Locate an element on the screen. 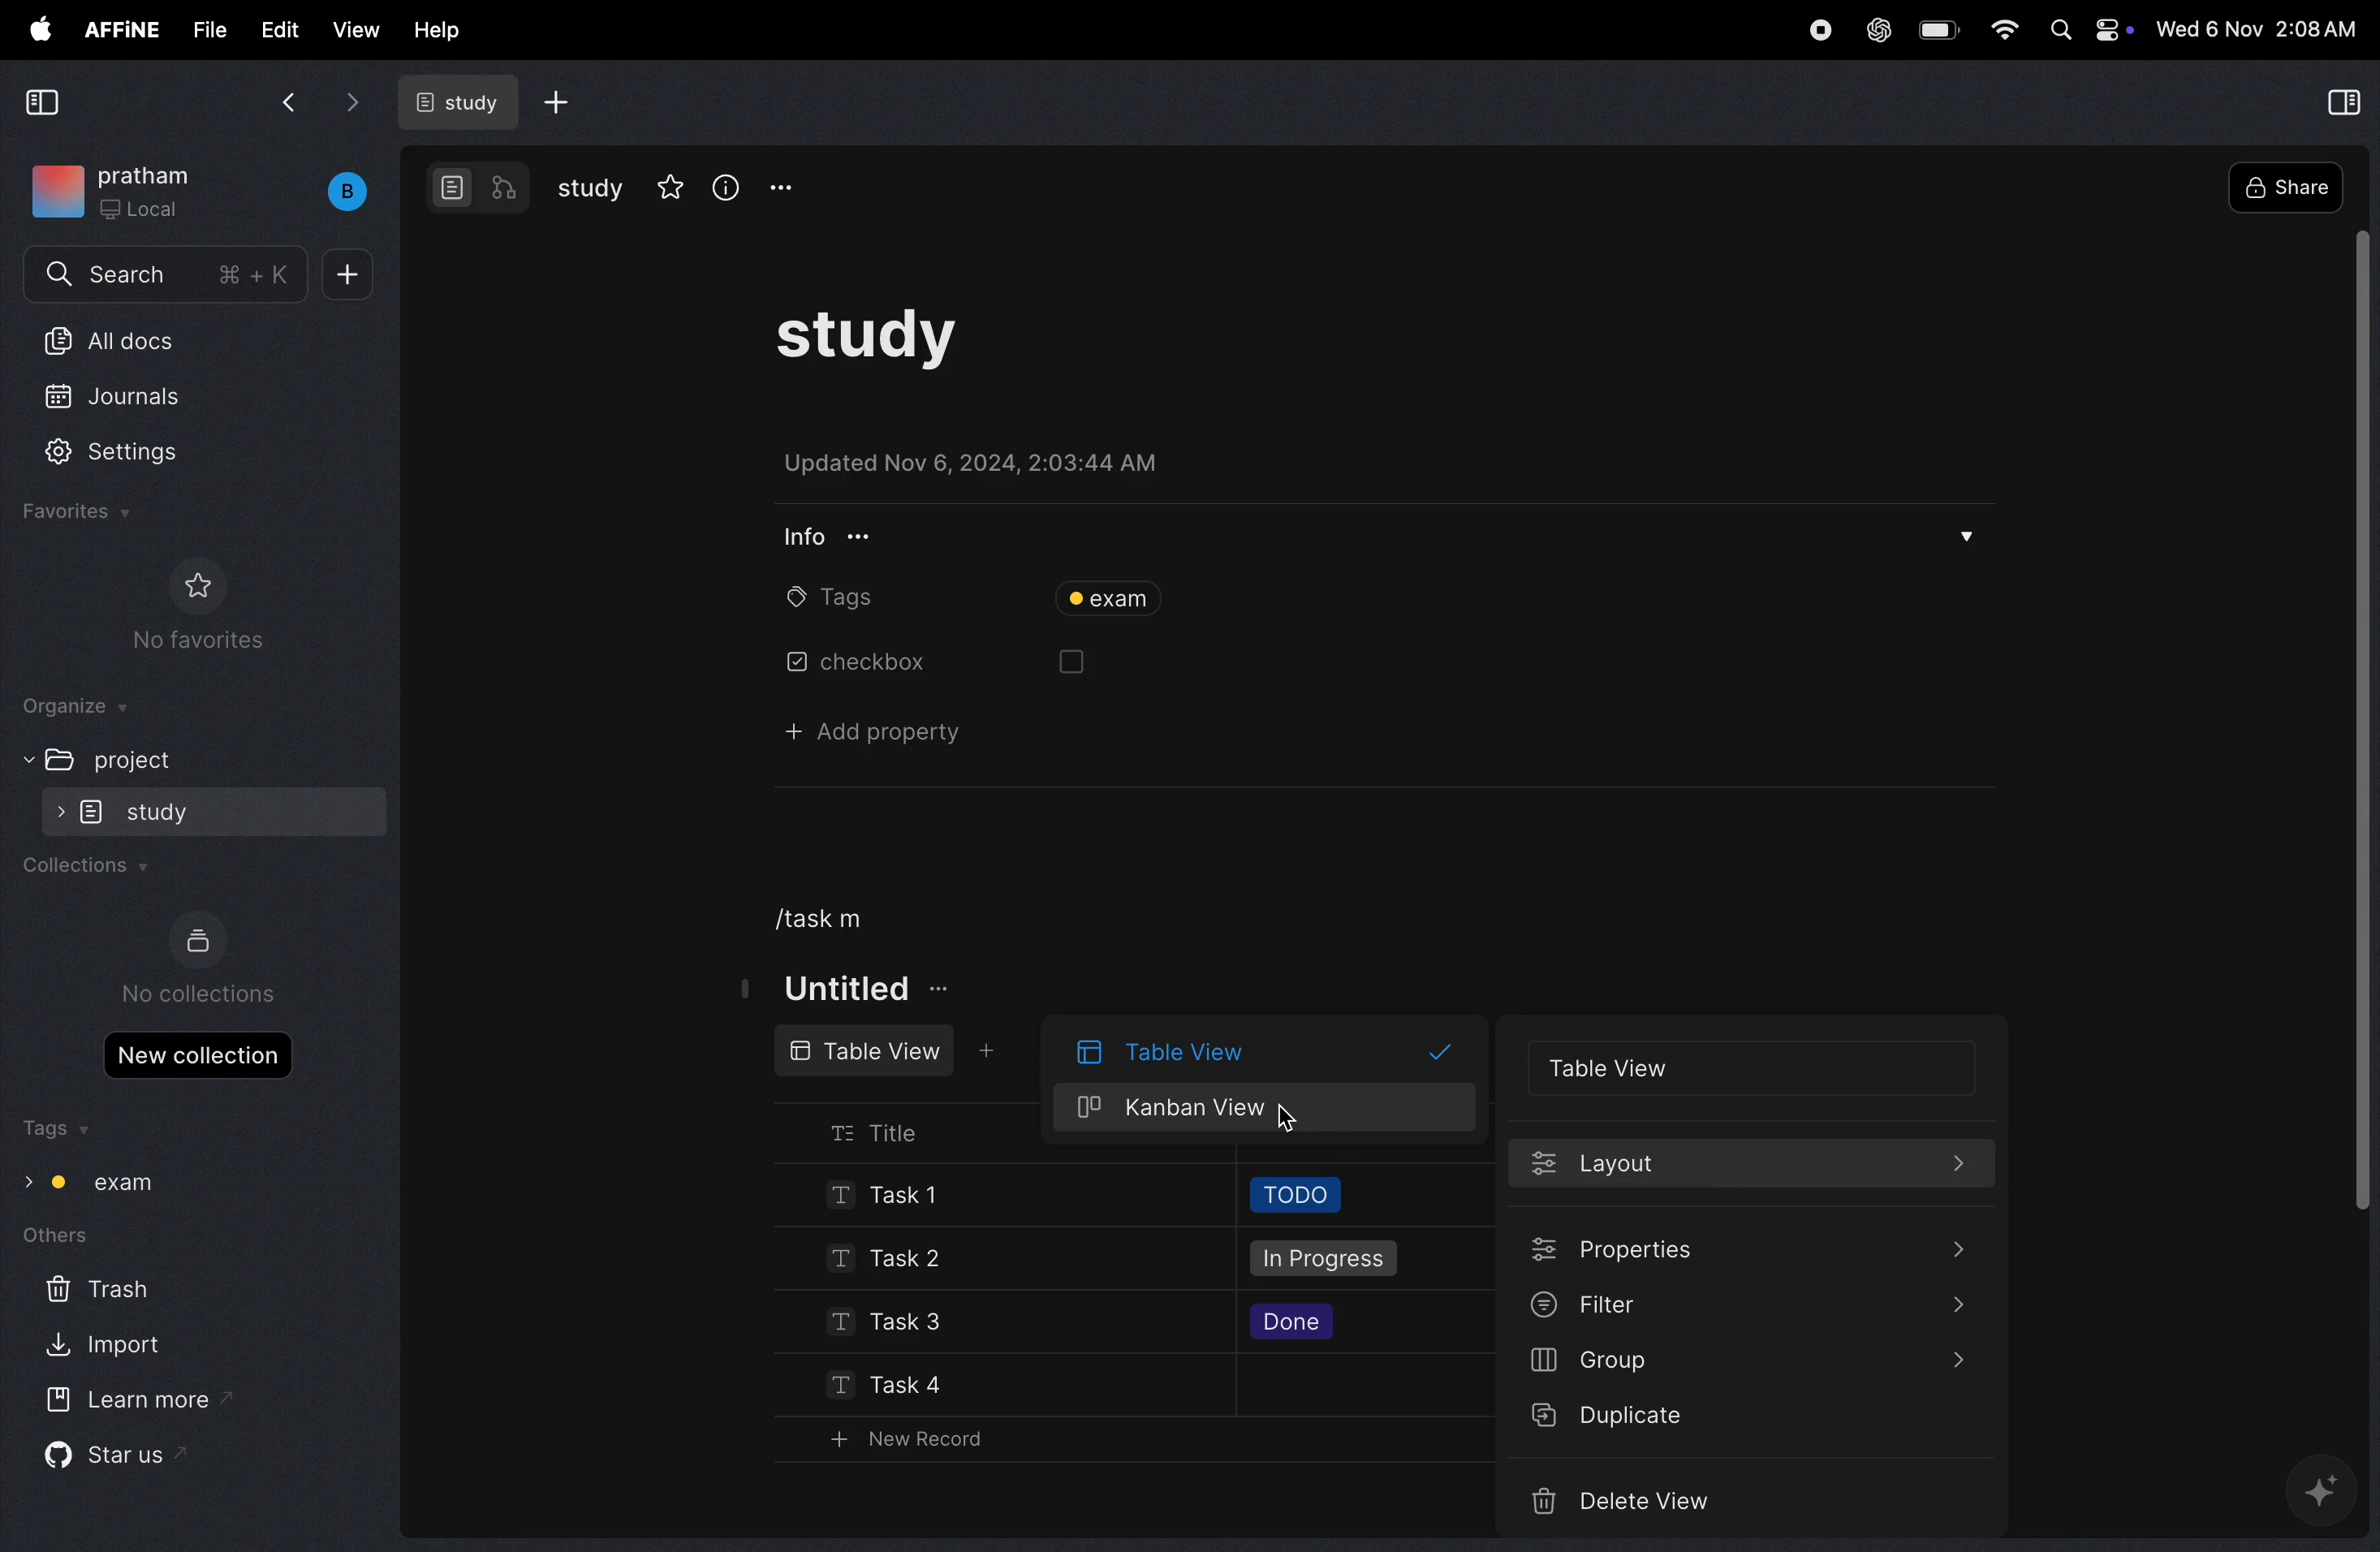 This screenshot has width=2380, height=1552. study is located at coordinates (587, 191).